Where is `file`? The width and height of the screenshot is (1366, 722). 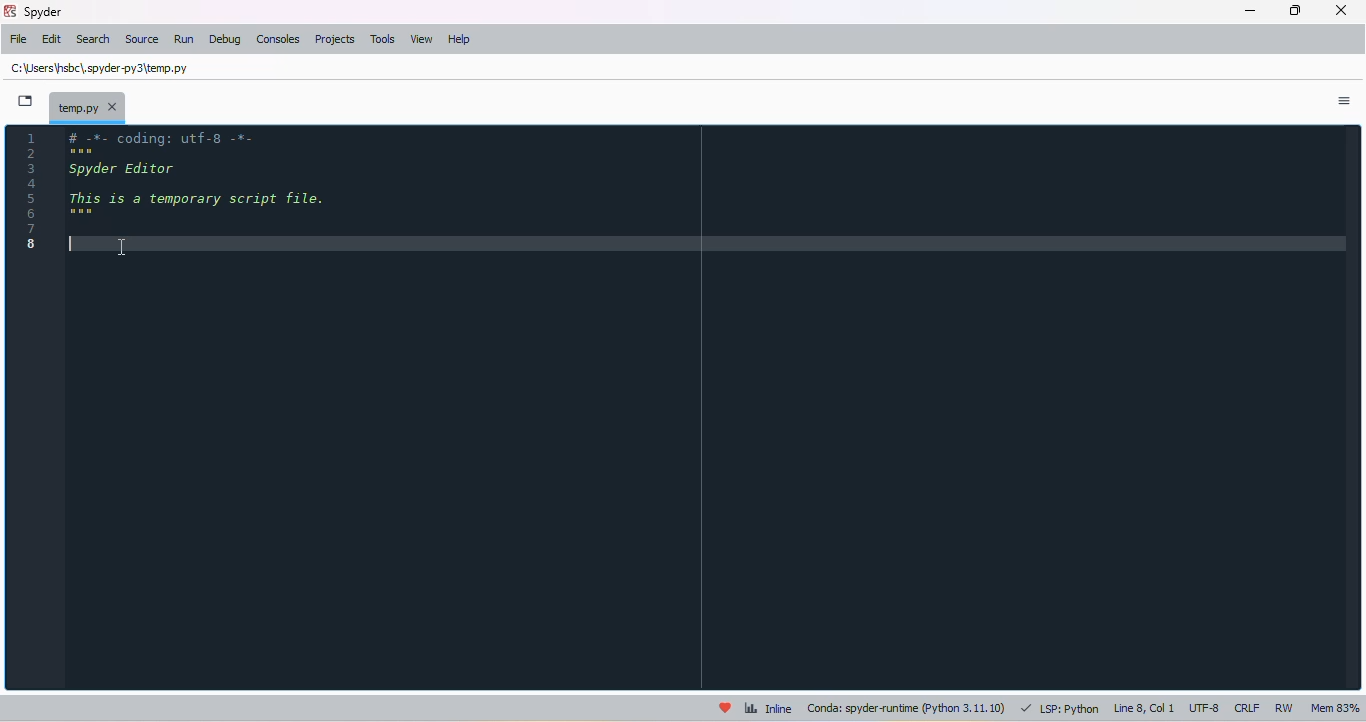 file is located at coordinates (20, 38).